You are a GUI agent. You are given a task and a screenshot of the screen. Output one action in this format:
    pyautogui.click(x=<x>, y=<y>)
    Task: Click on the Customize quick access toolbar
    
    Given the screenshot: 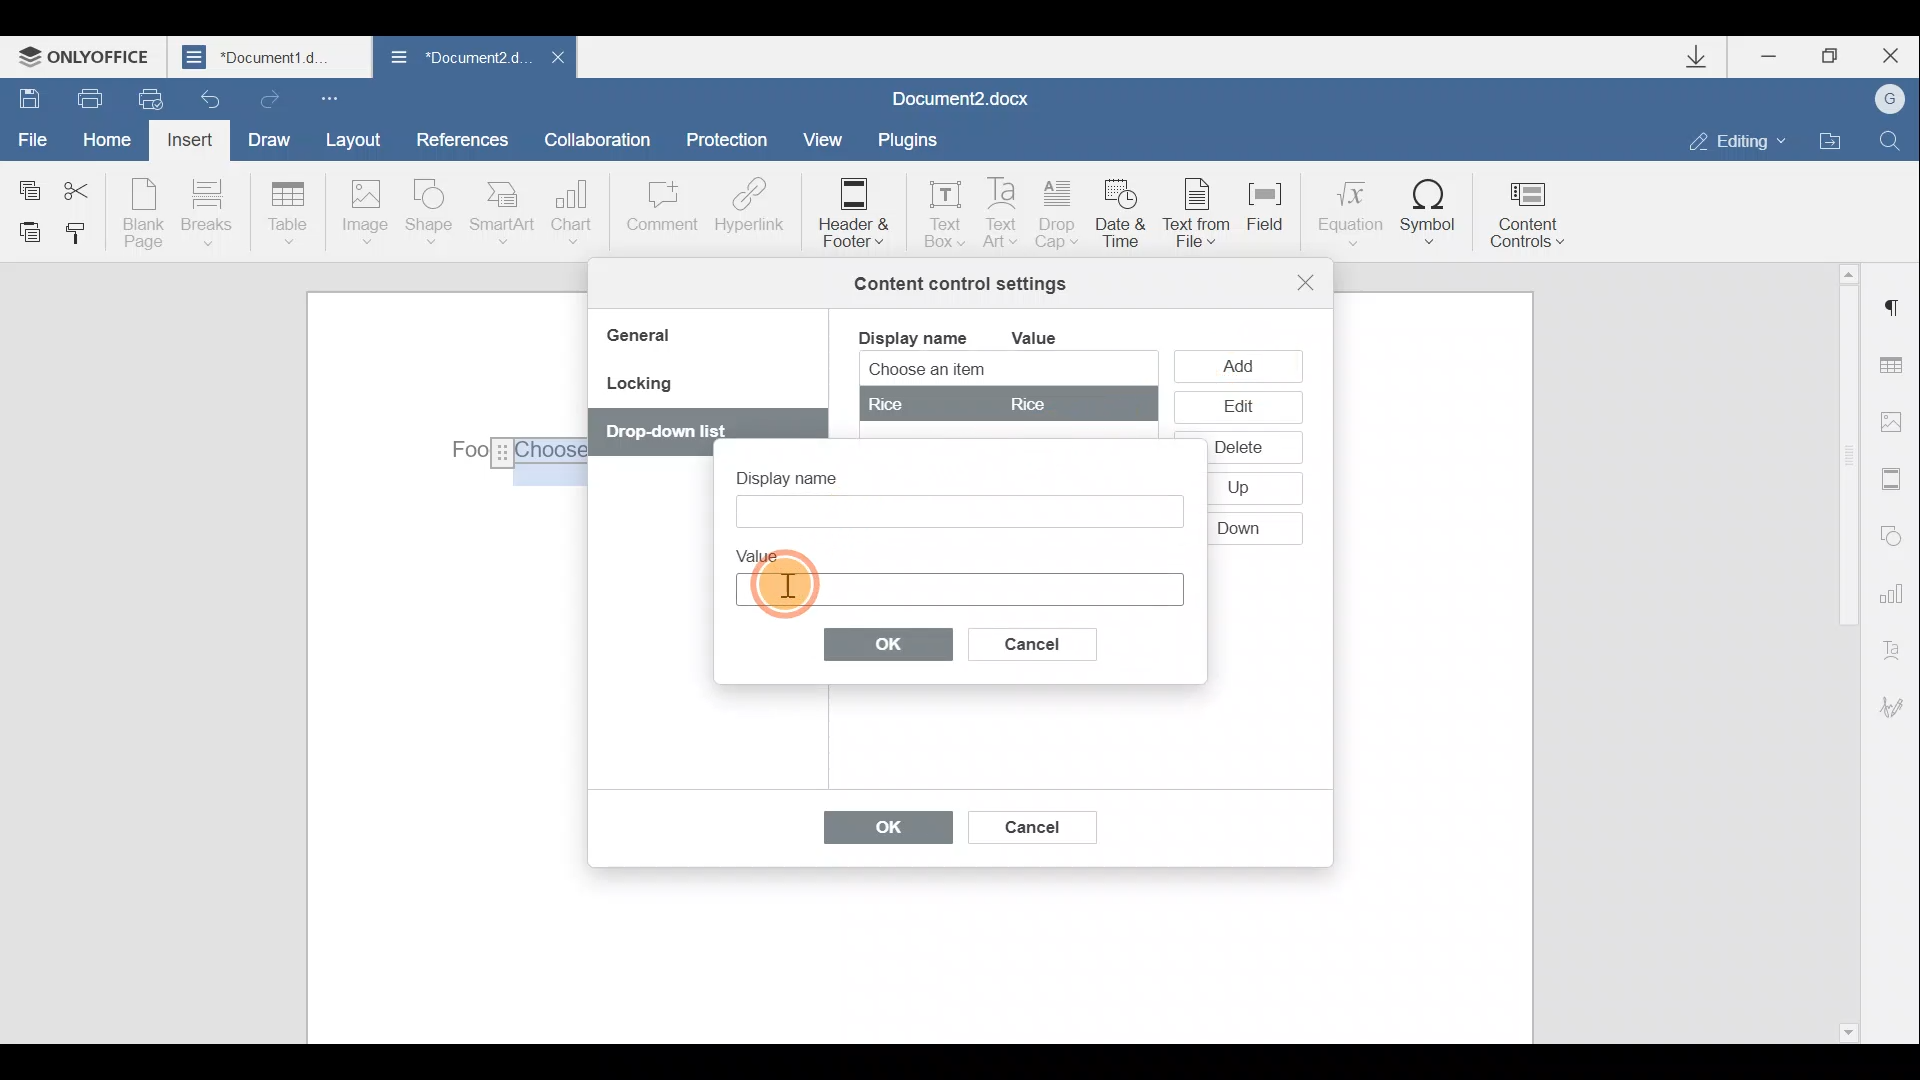 What is the action you would take?
    pyautogui.click(x=334, y=97)
    